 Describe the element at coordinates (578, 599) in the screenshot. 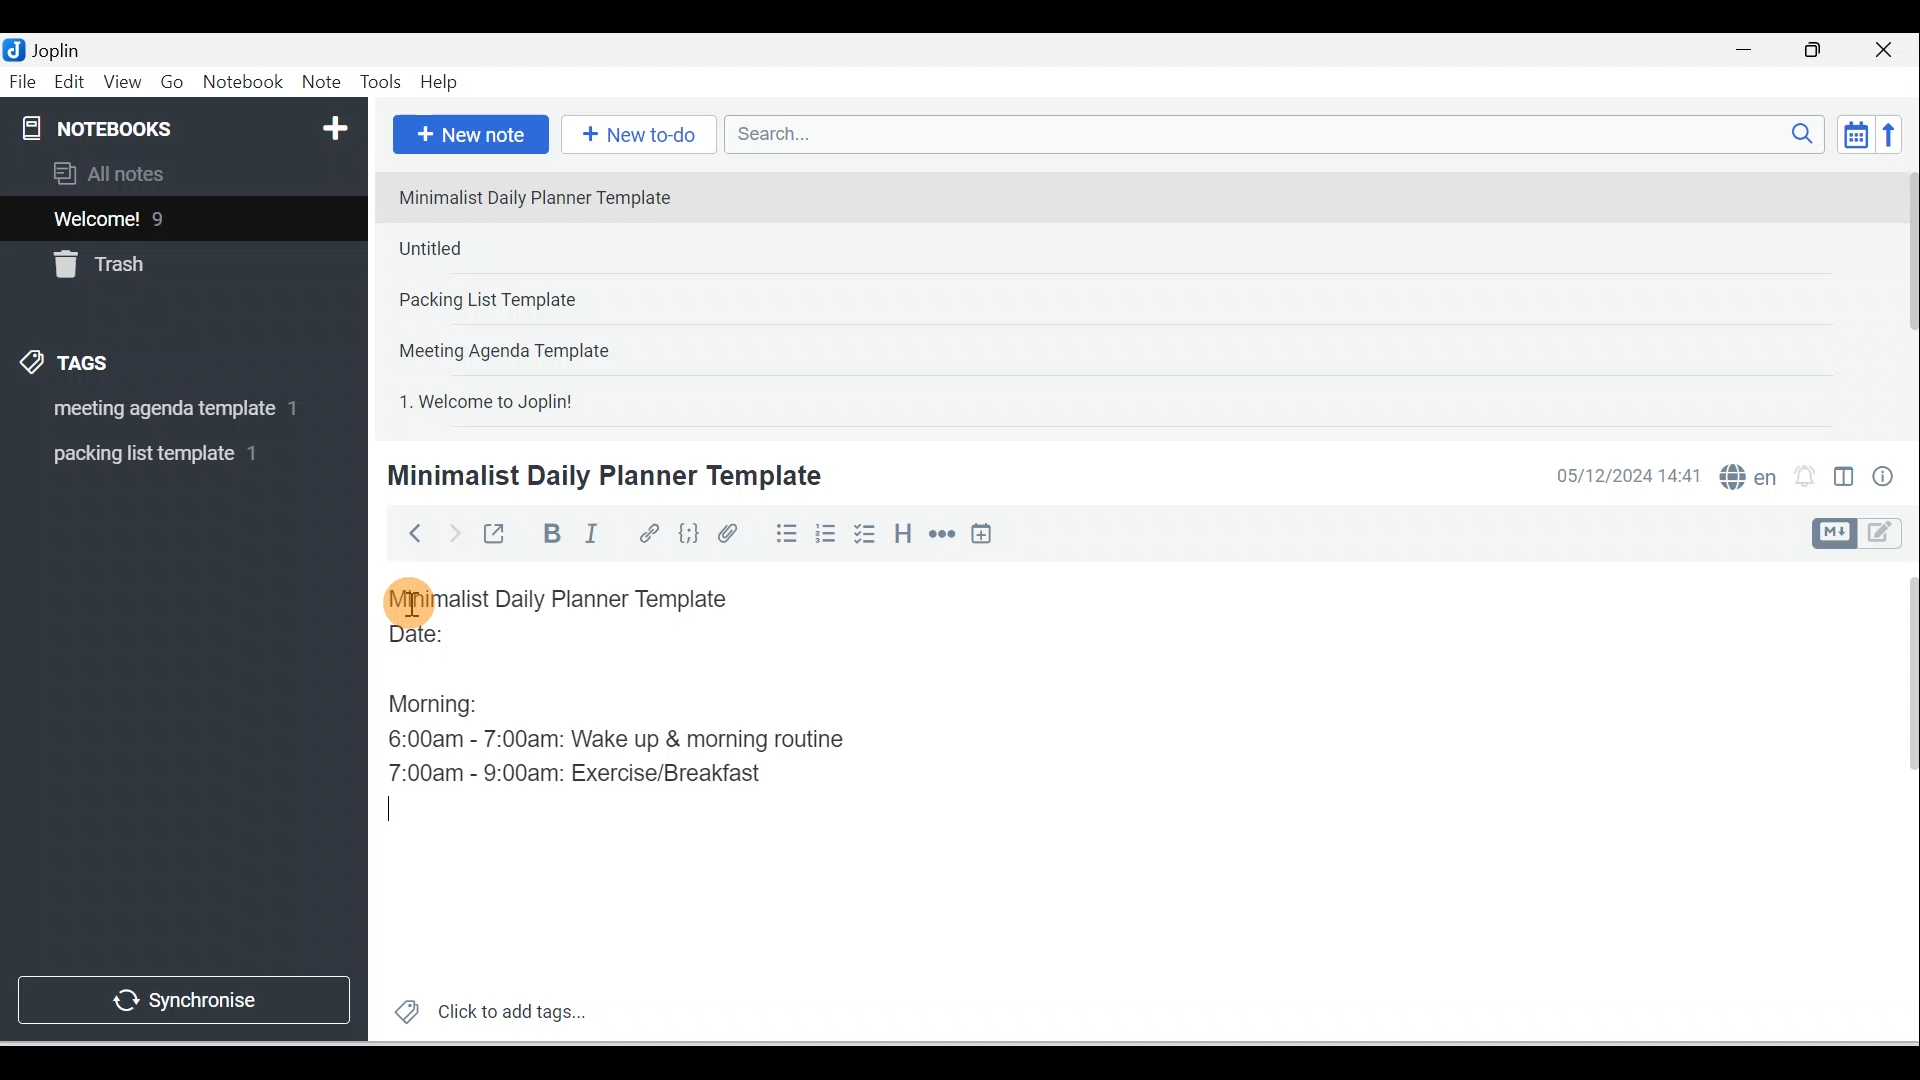

I see `Minimalist Daily Planner Template` at that location.